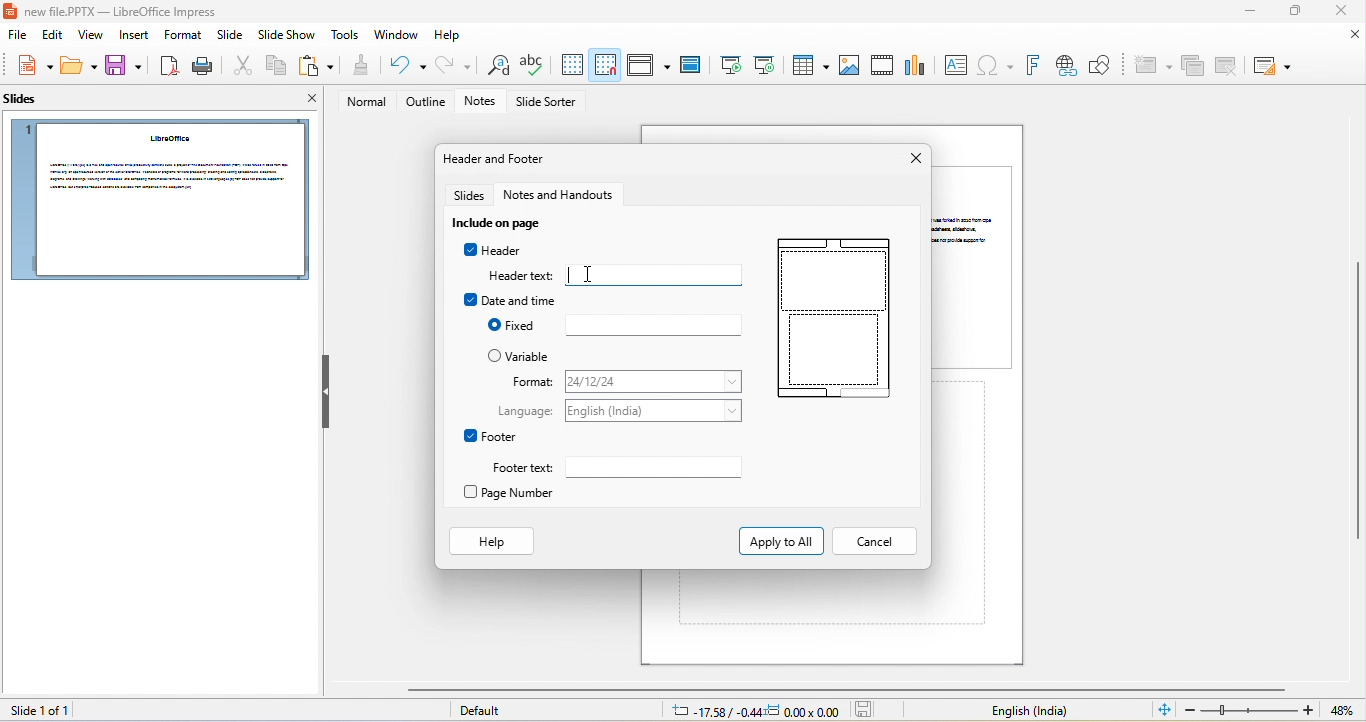 The image size is (1366, 722). Describe the element at coordinates (549, 103) in the screenshot. I see `slide sorter` at that location.